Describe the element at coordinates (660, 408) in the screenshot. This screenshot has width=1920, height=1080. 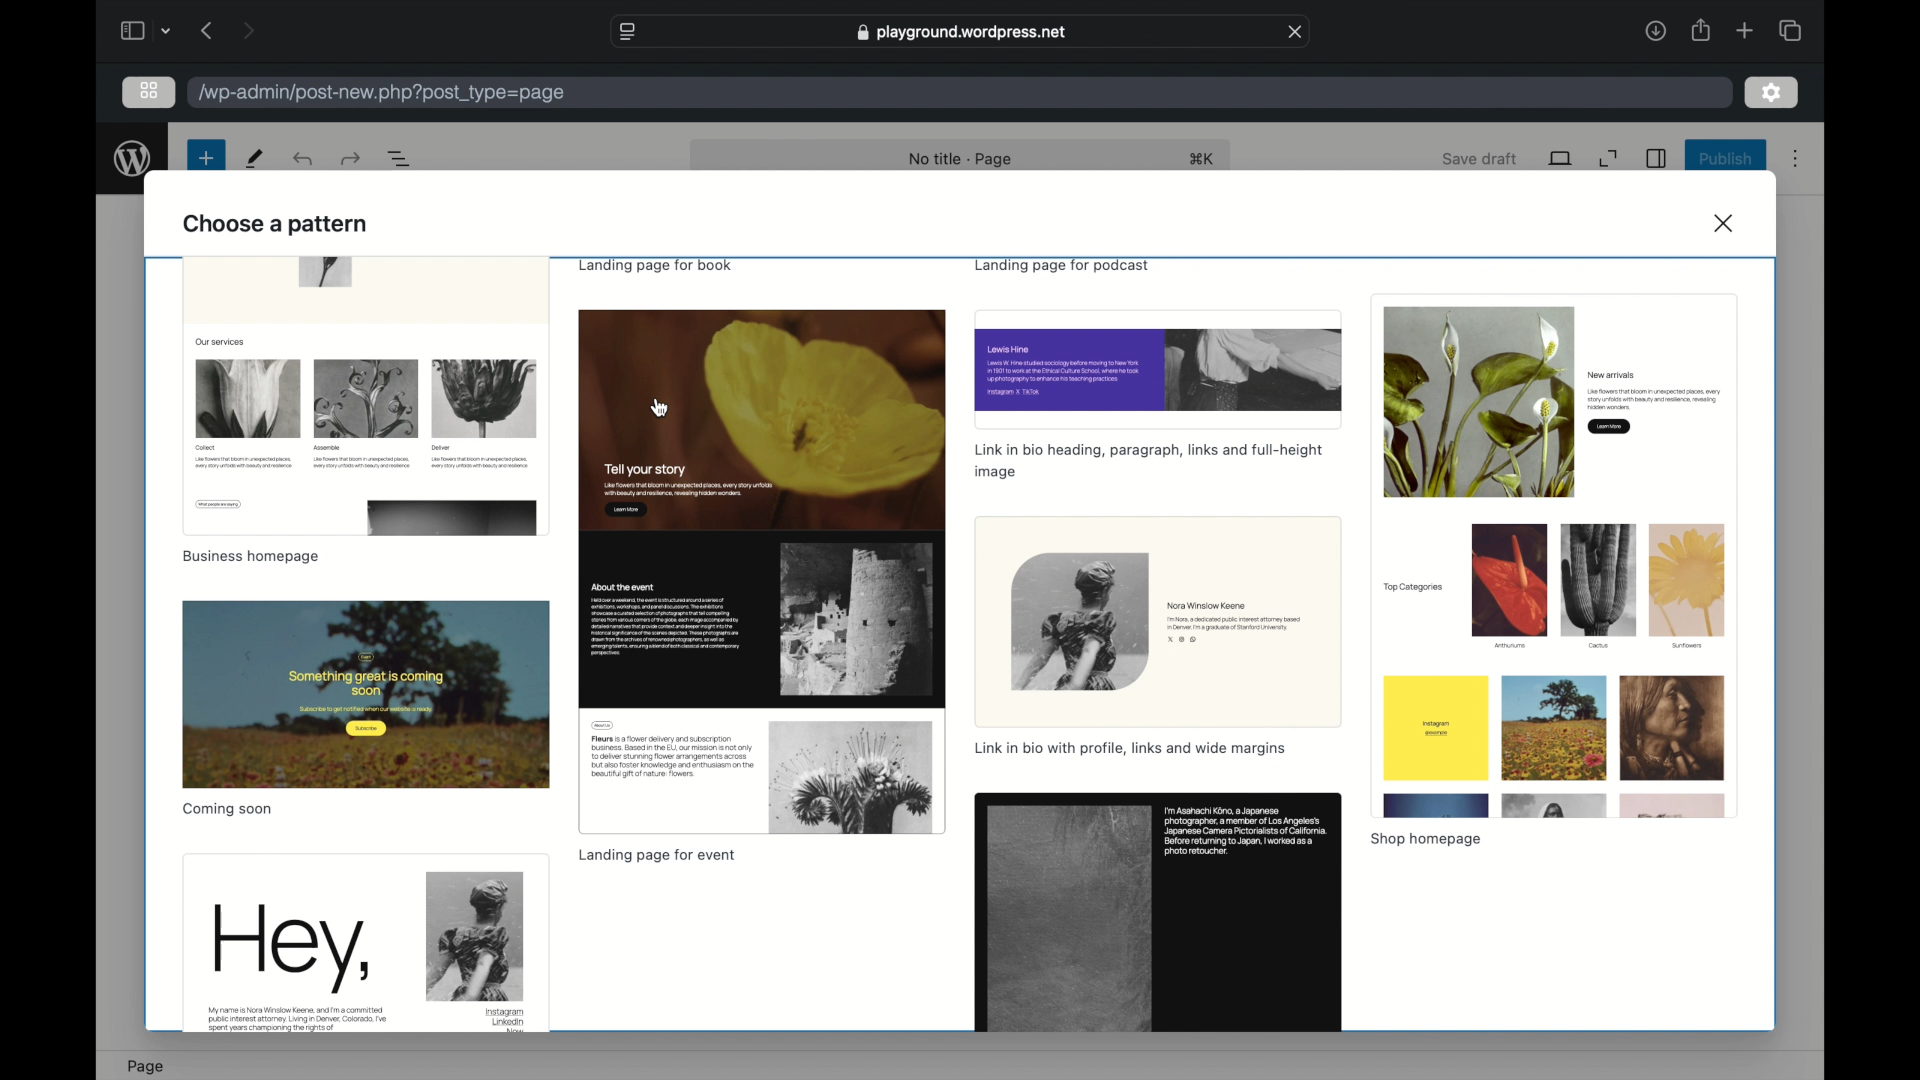
I see `cursor` at that location.